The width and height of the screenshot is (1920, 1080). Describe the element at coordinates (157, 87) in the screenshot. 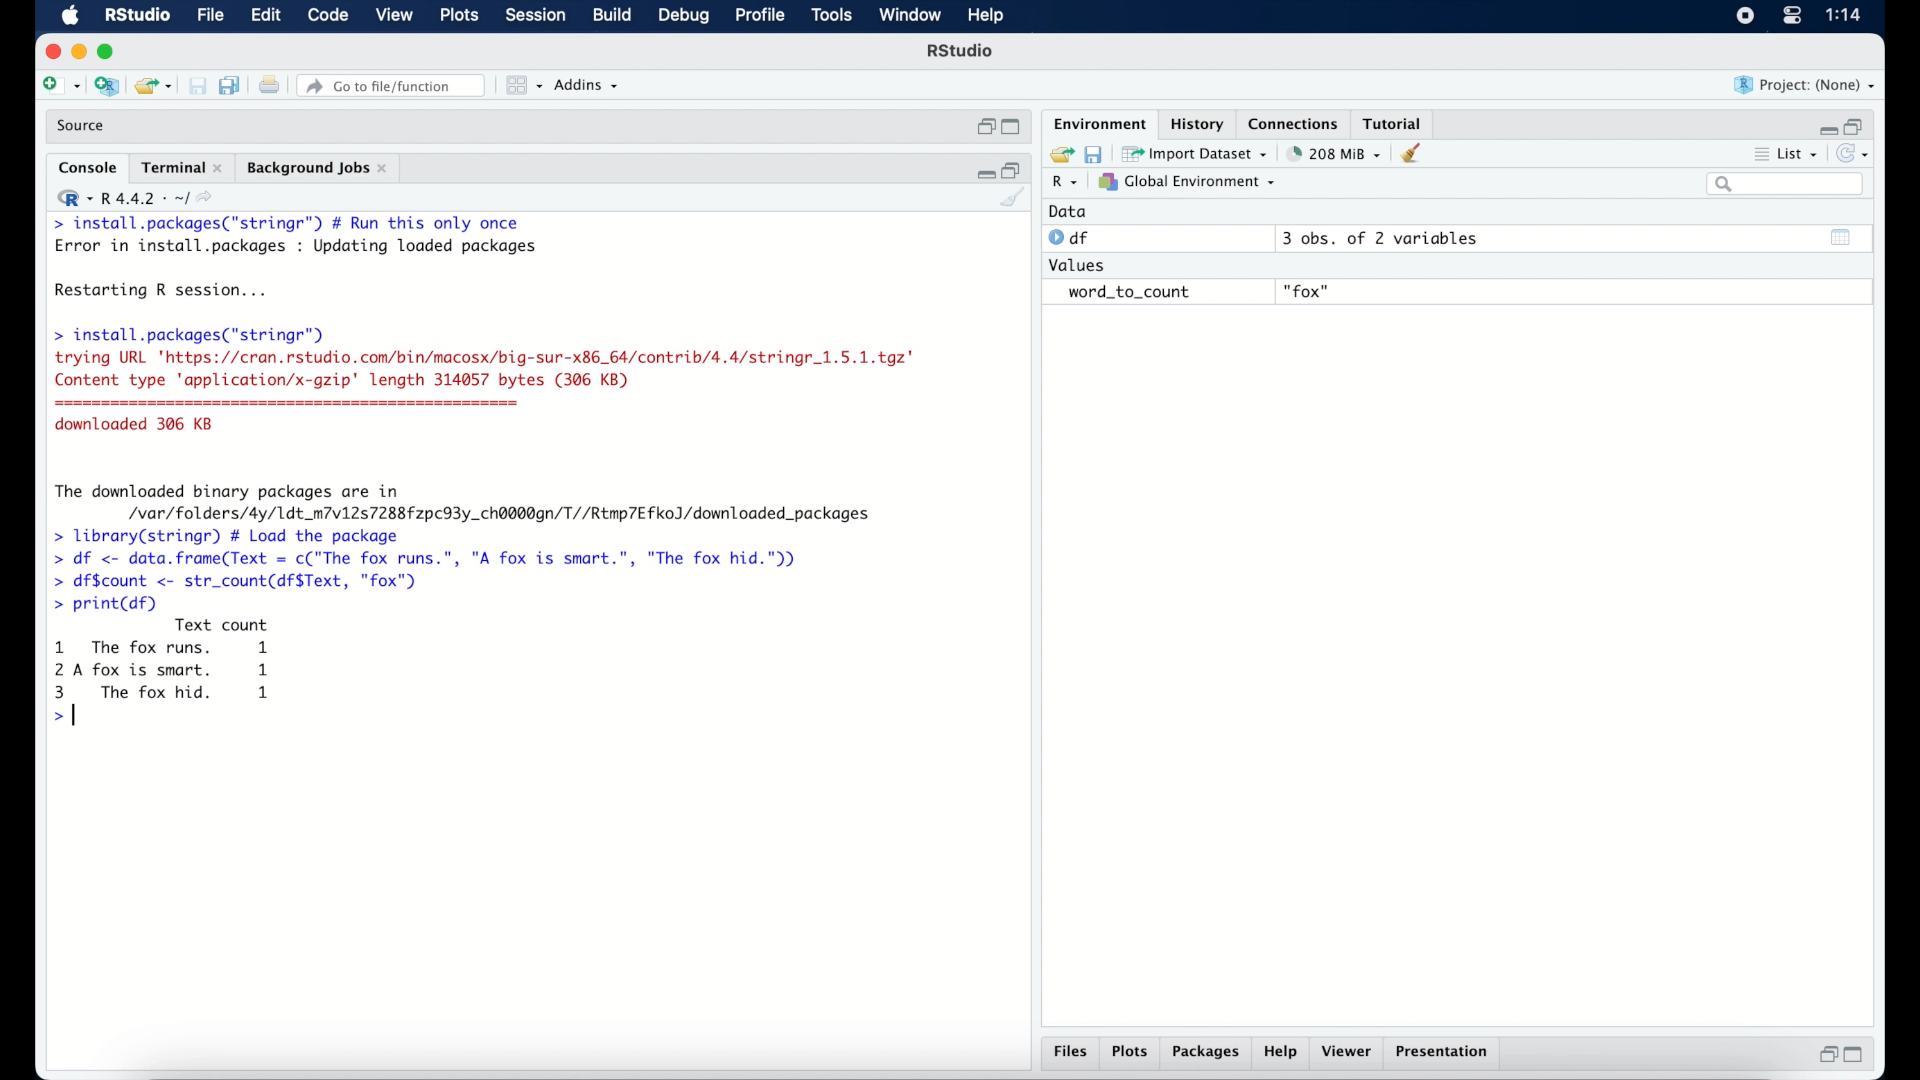

I see `load existing project` at that location.